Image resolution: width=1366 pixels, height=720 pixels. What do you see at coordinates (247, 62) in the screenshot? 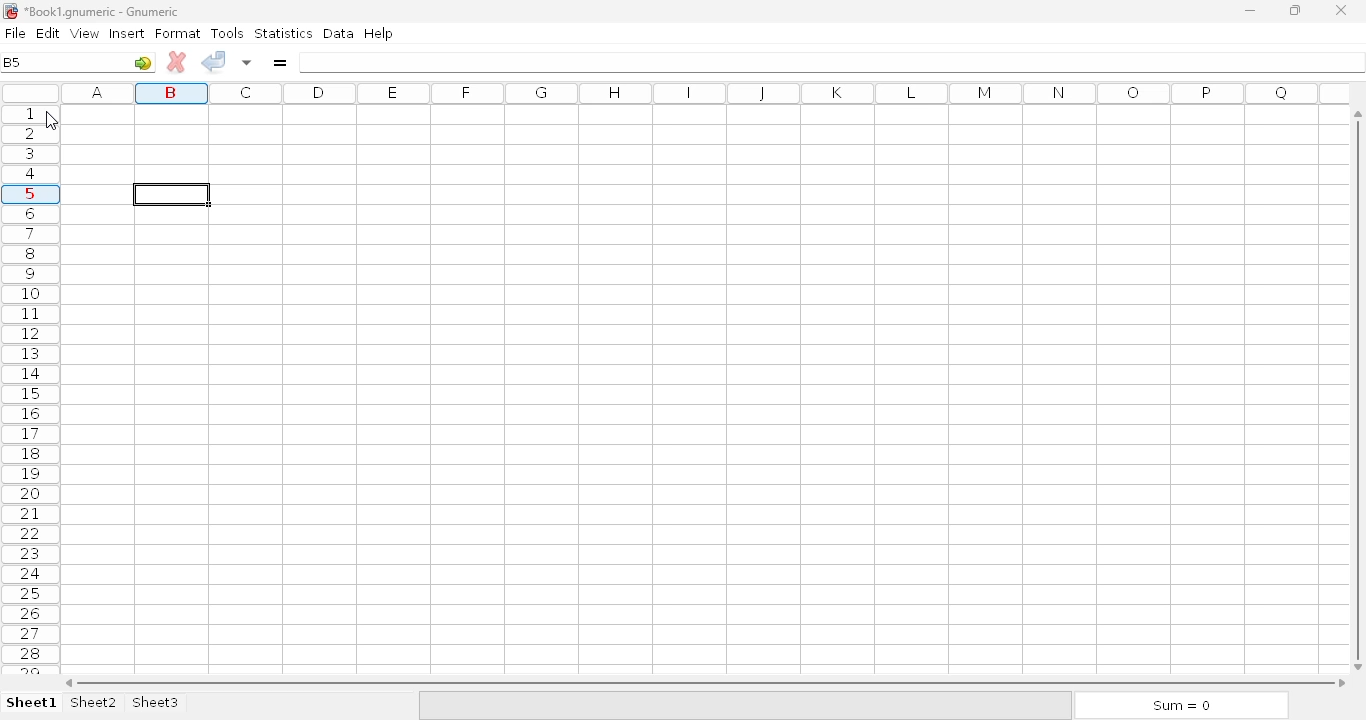
I see `accept change in multiple cells` at bounding box center [247, 62].